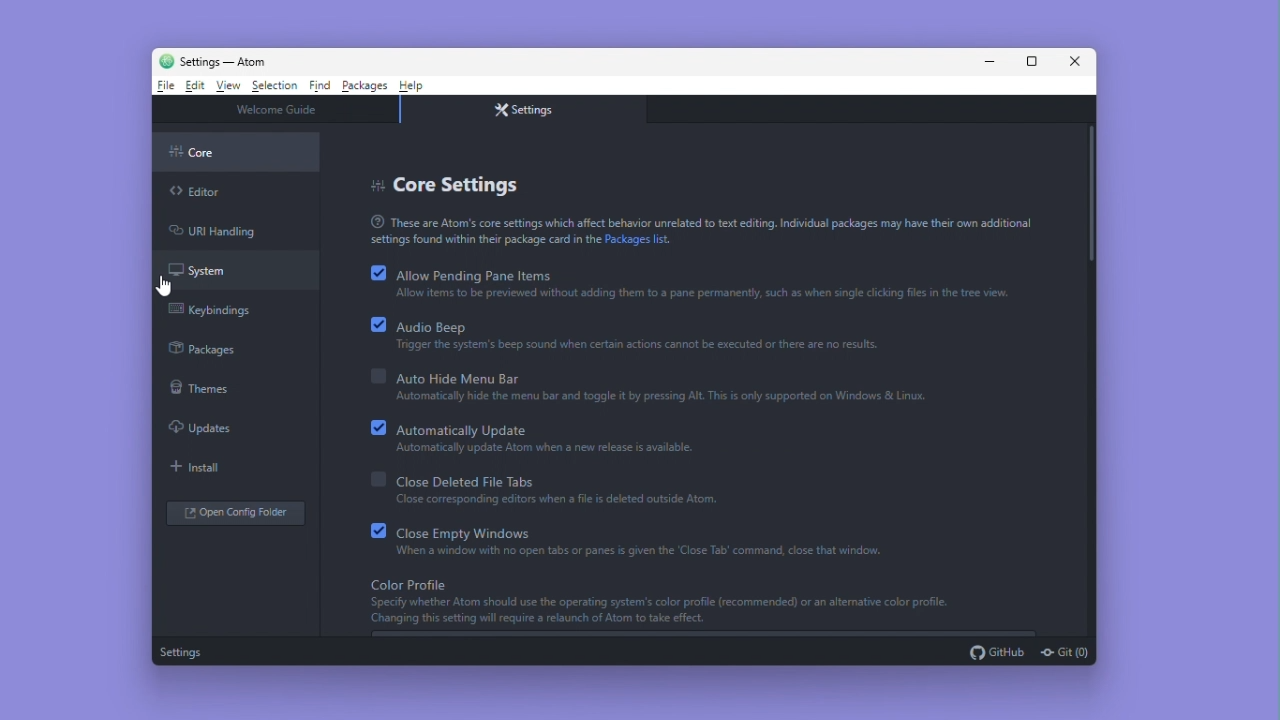 The height and width of the screenshot is (720, 1280). Describe the element at coordinates (221, 309) in the screenshot. I see `Key bindings` at that location.